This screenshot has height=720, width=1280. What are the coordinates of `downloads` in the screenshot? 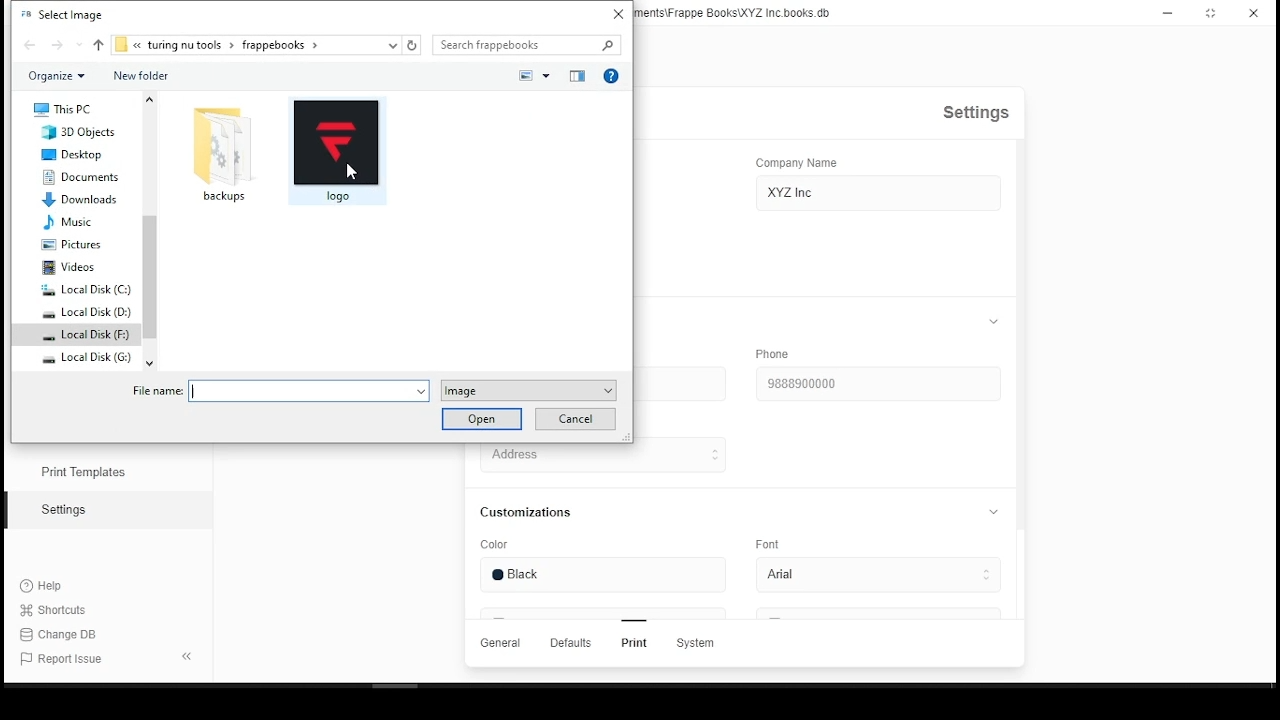 It's located at (83, 200).